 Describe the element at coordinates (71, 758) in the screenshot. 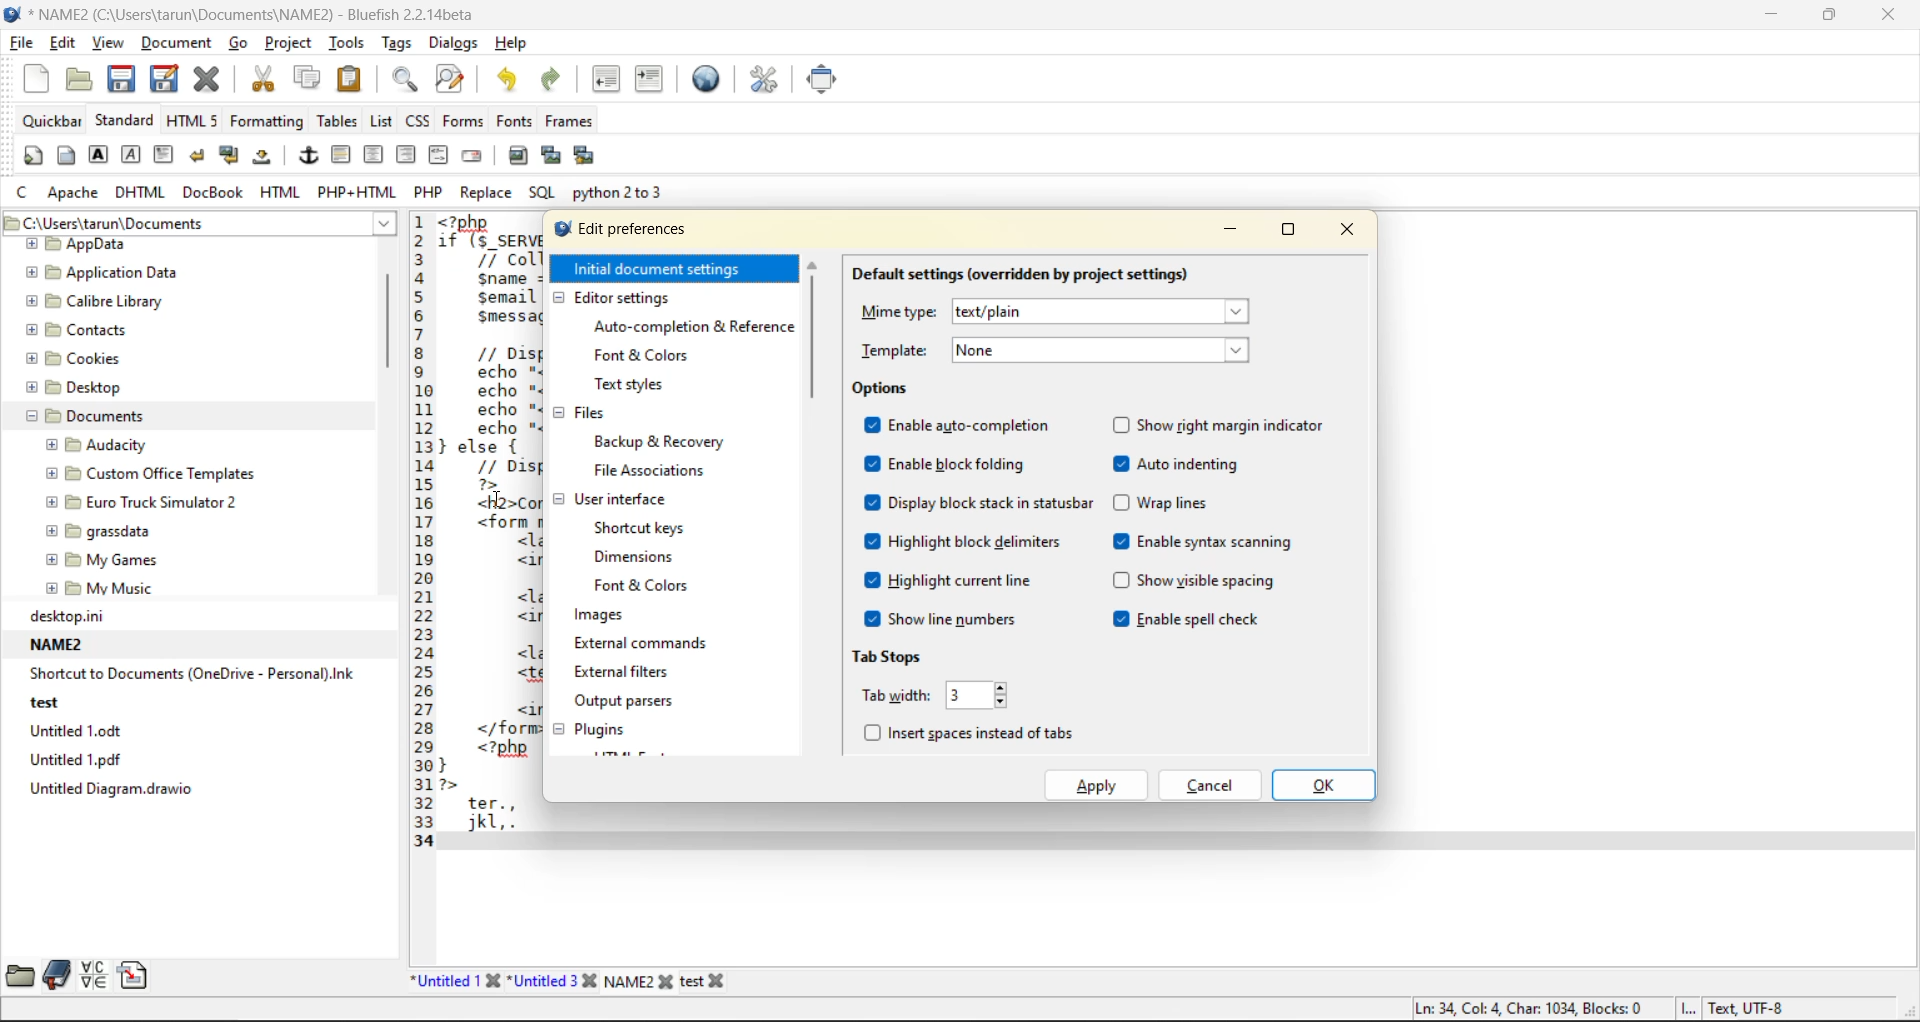

I see `Untitled 1.pdf` at that location.